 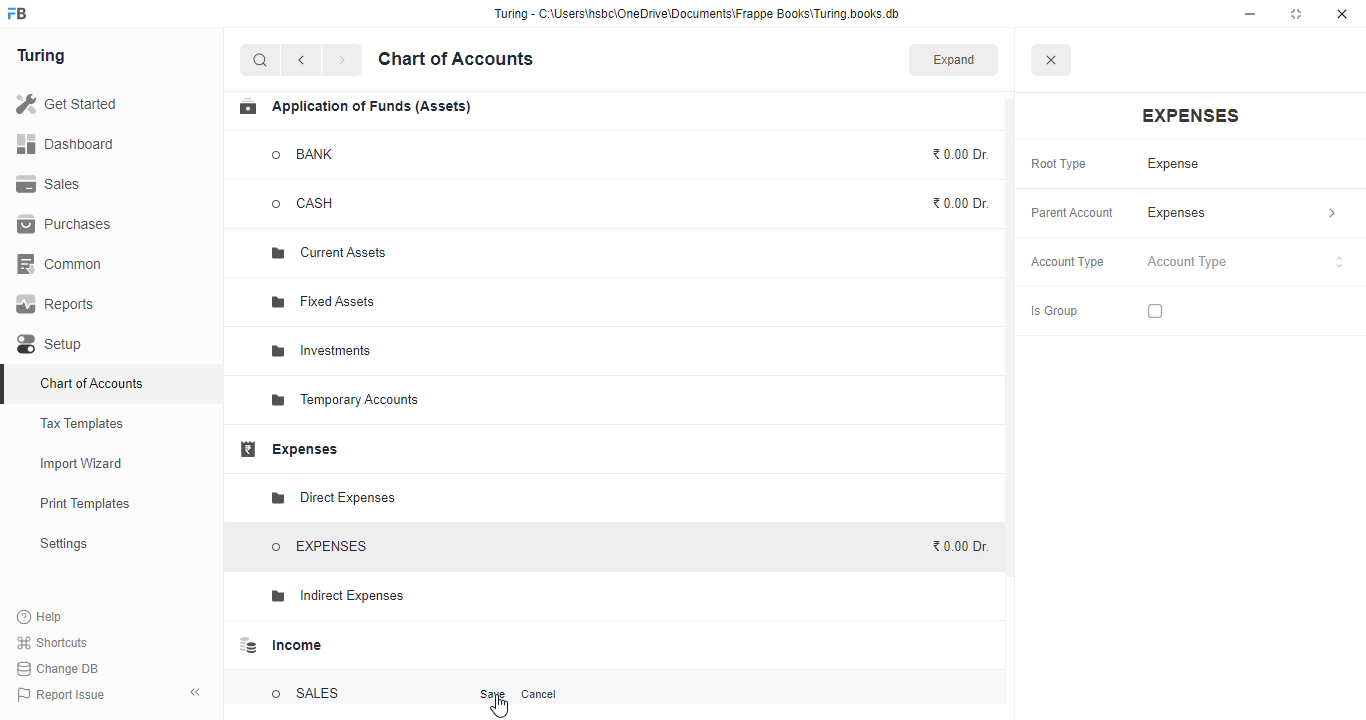 I want to click on ₹0.00 Dr., so click(x=962, y=203).